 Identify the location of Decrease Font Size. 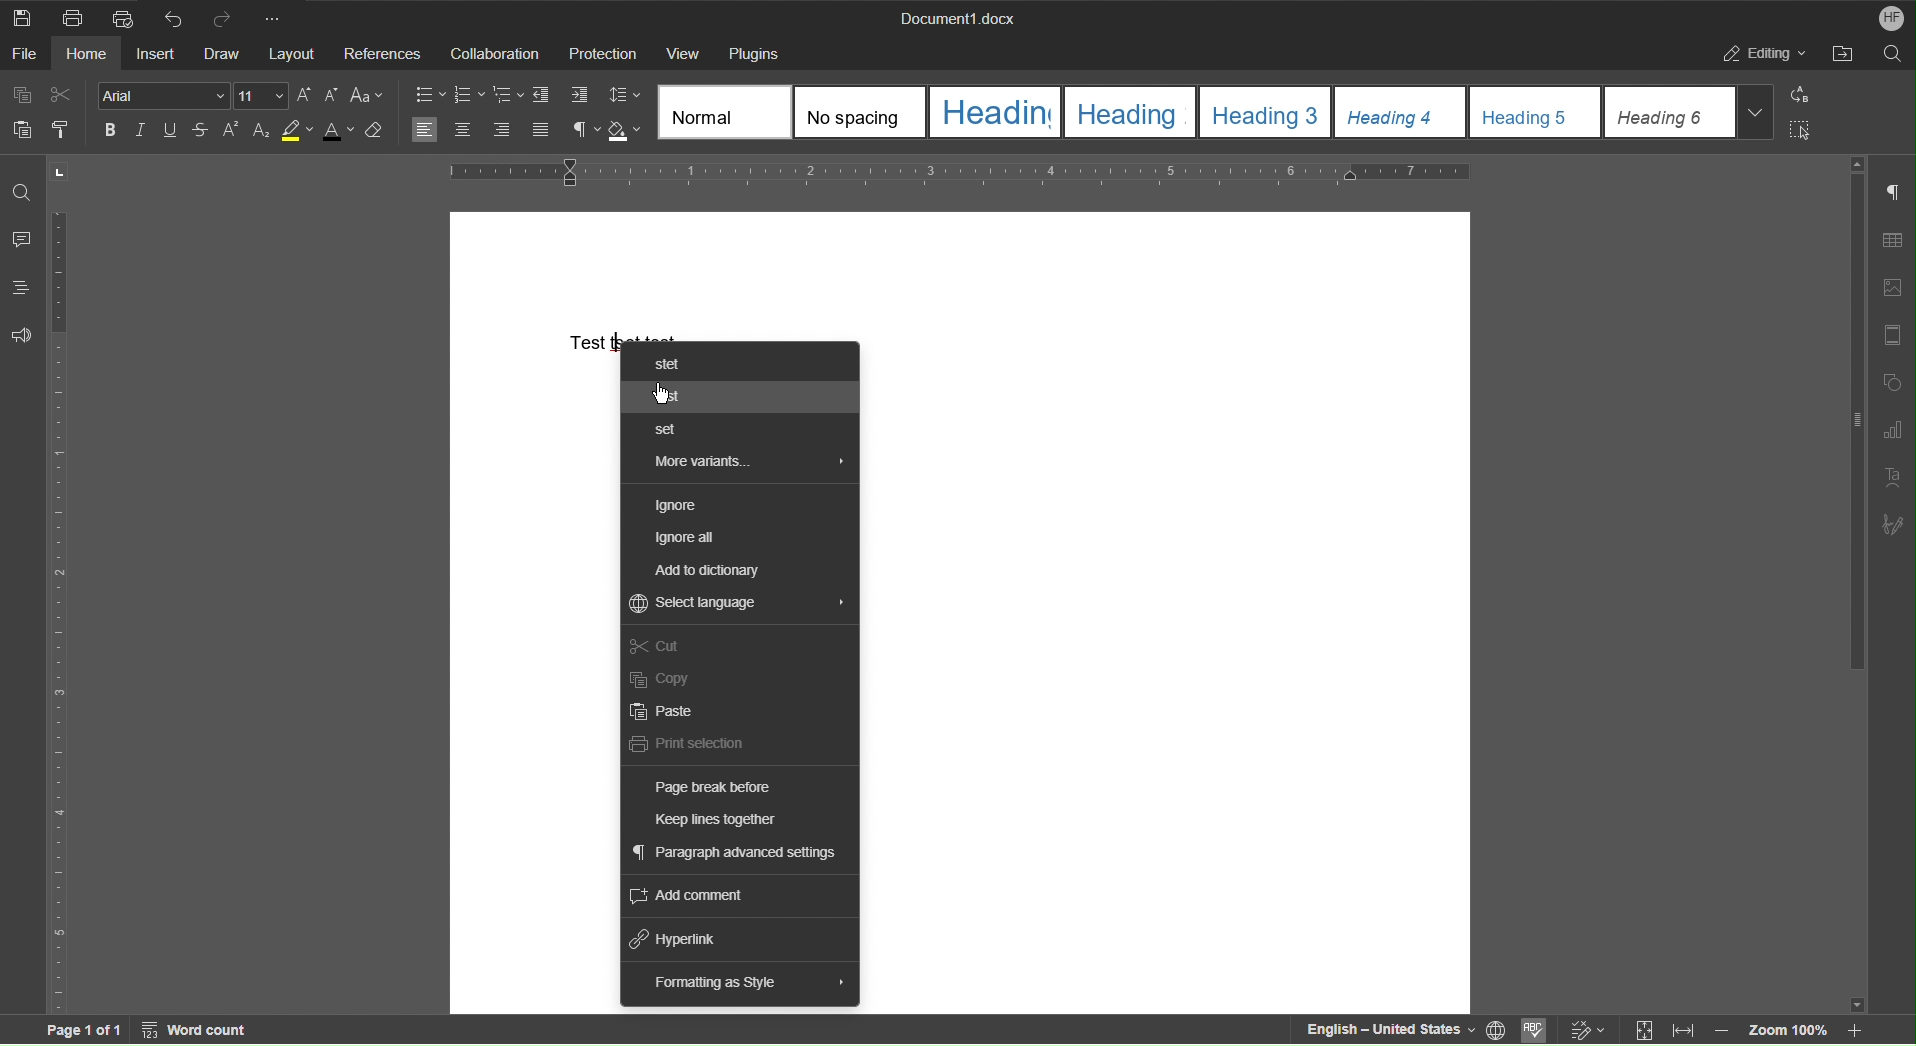
(329, 96).